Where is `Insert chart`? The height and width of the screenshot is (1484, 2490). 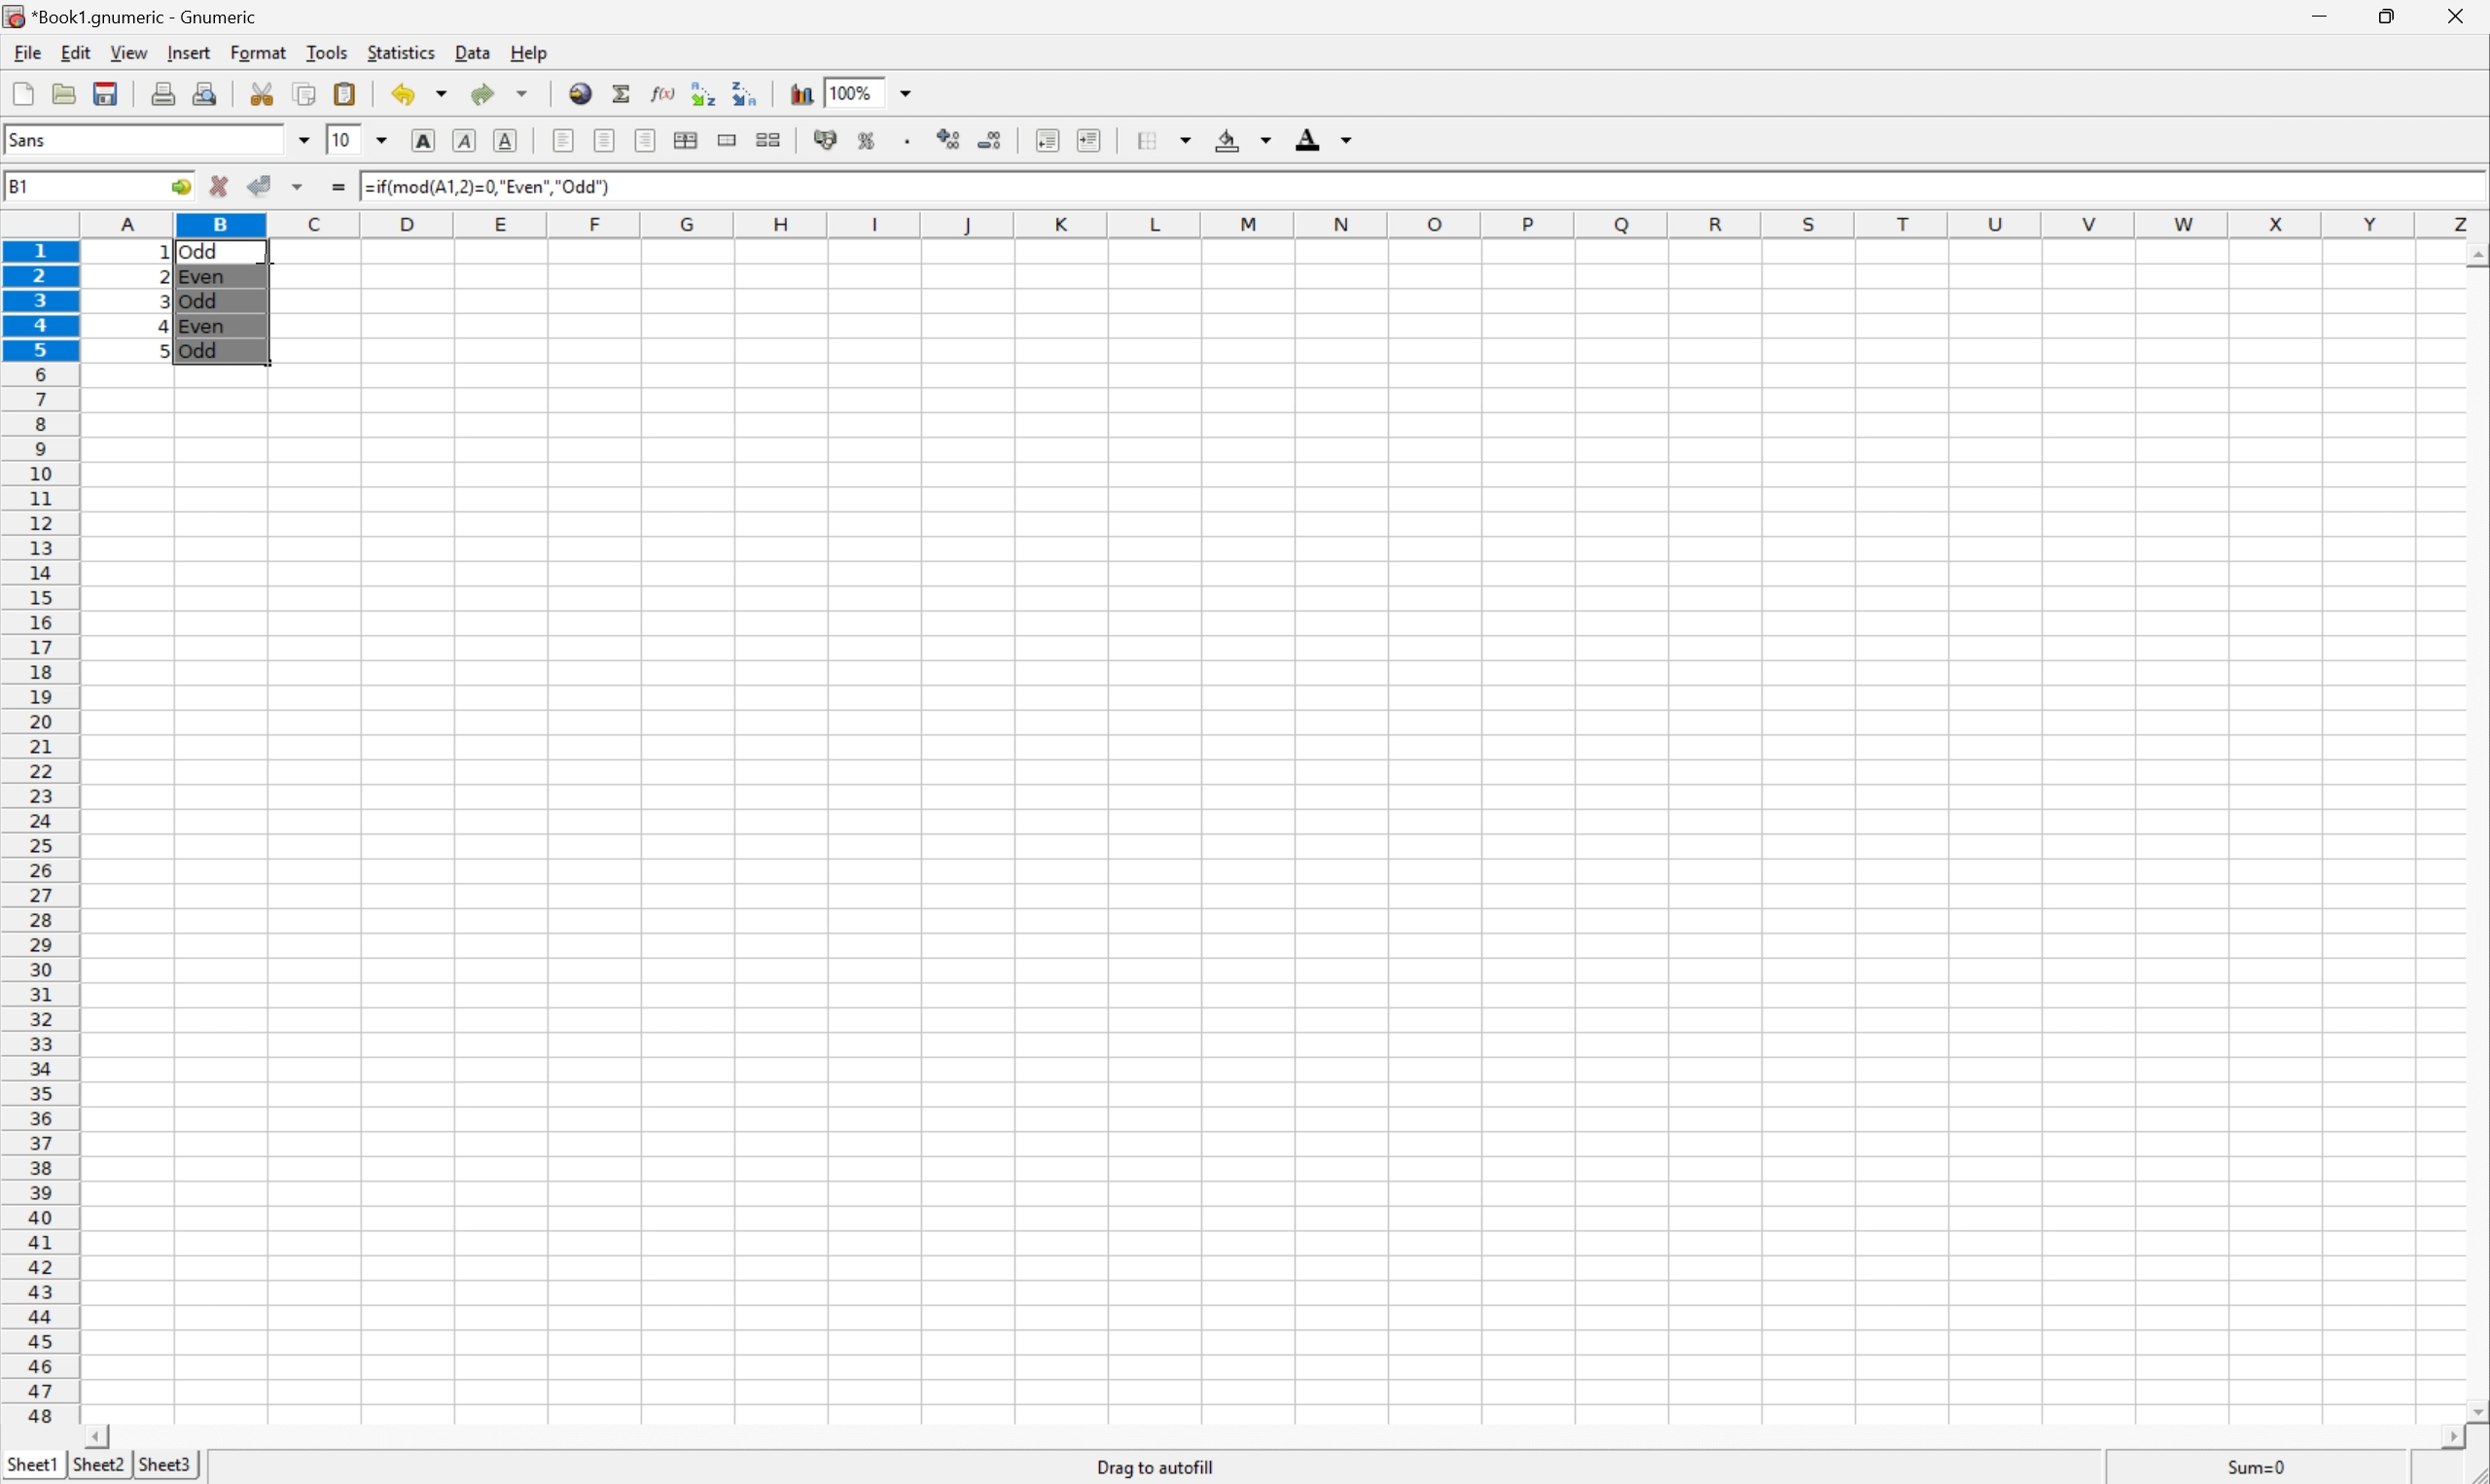 Insert chart is located at coordinates (802, 92).